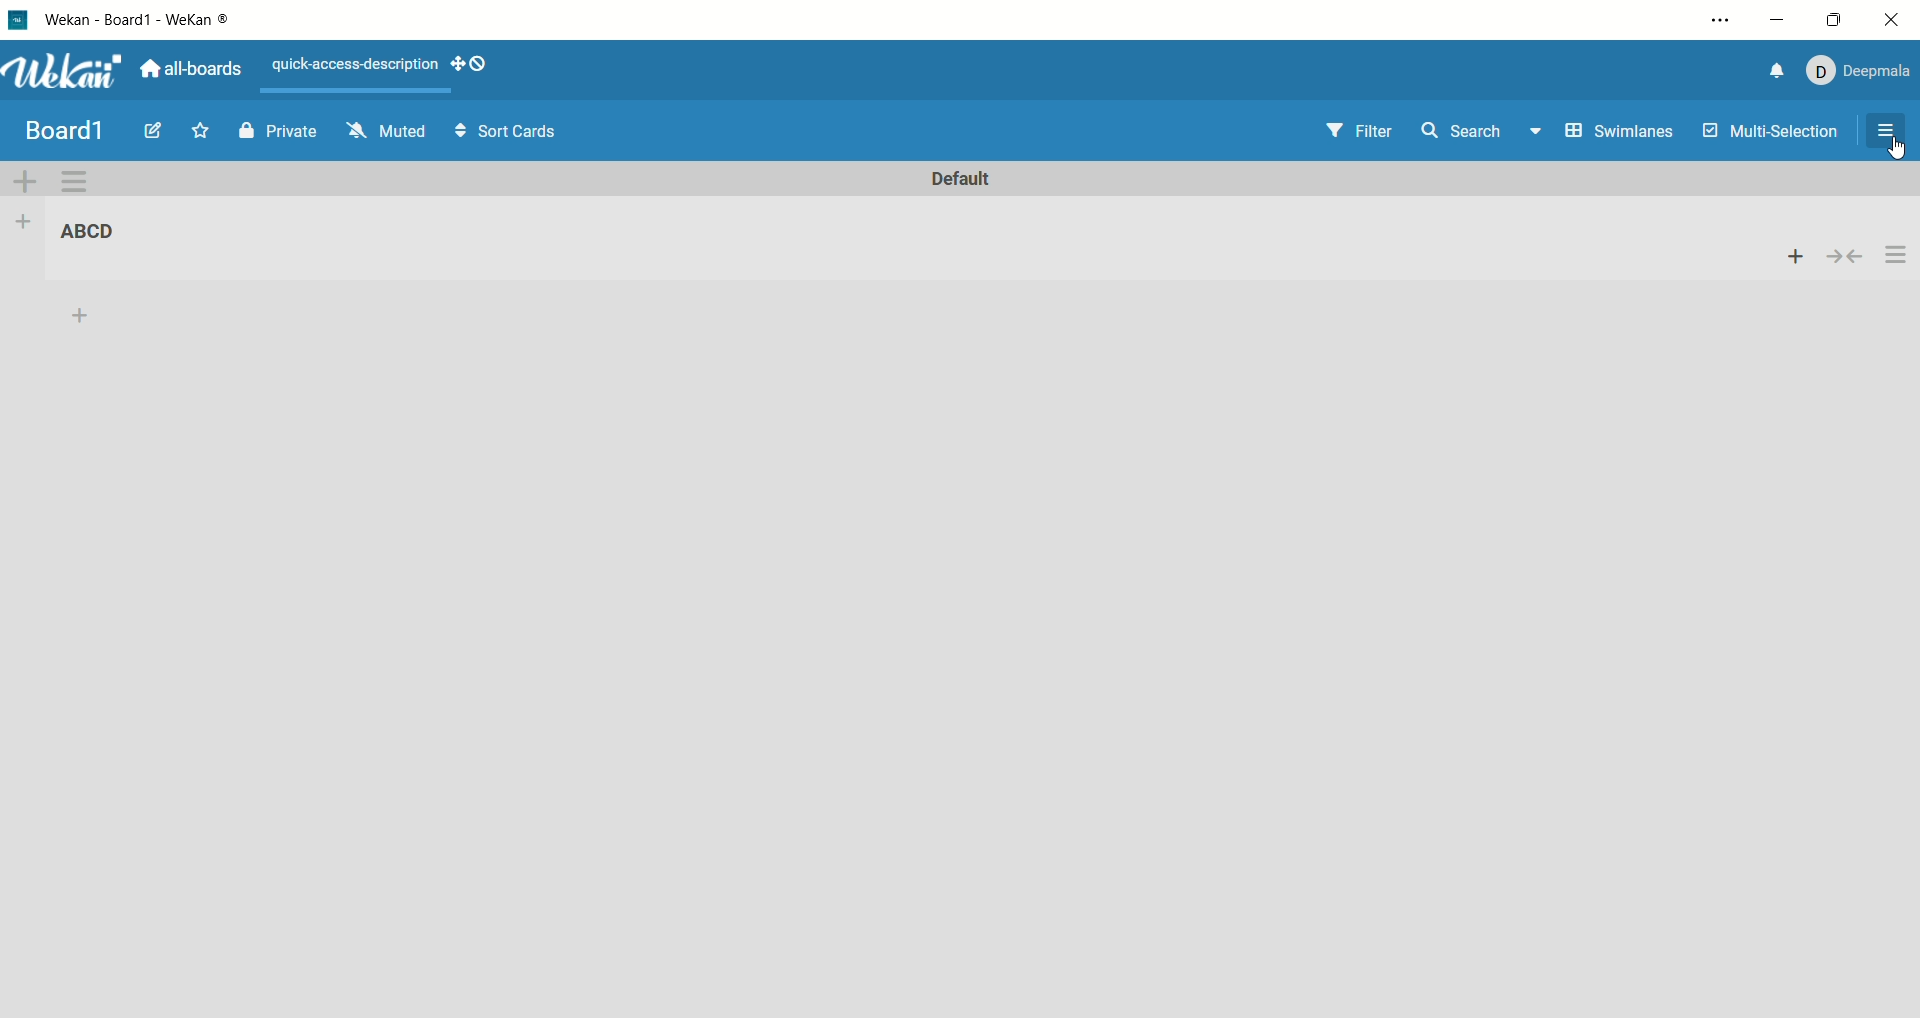 The image size is (1920, 1018). Describe the element at coordinates (281, 132) in the screenshot. I see `private` at that location.